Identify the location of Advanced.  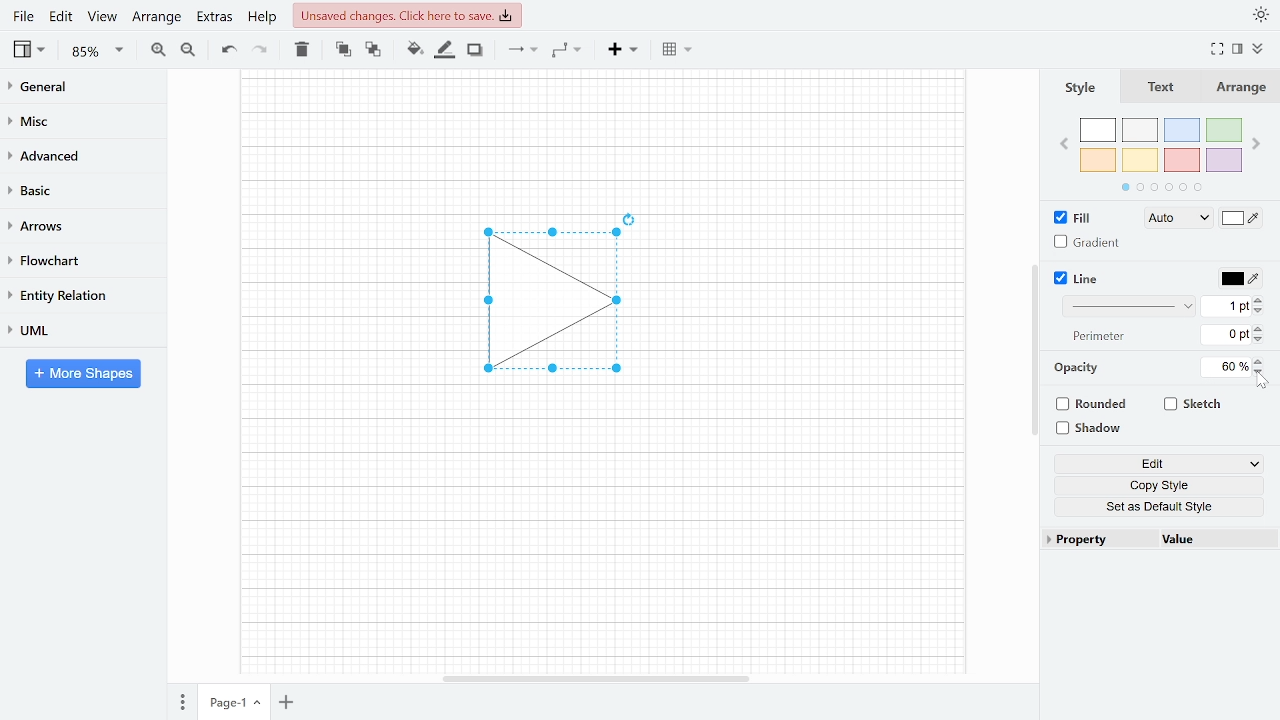
(77, 154).